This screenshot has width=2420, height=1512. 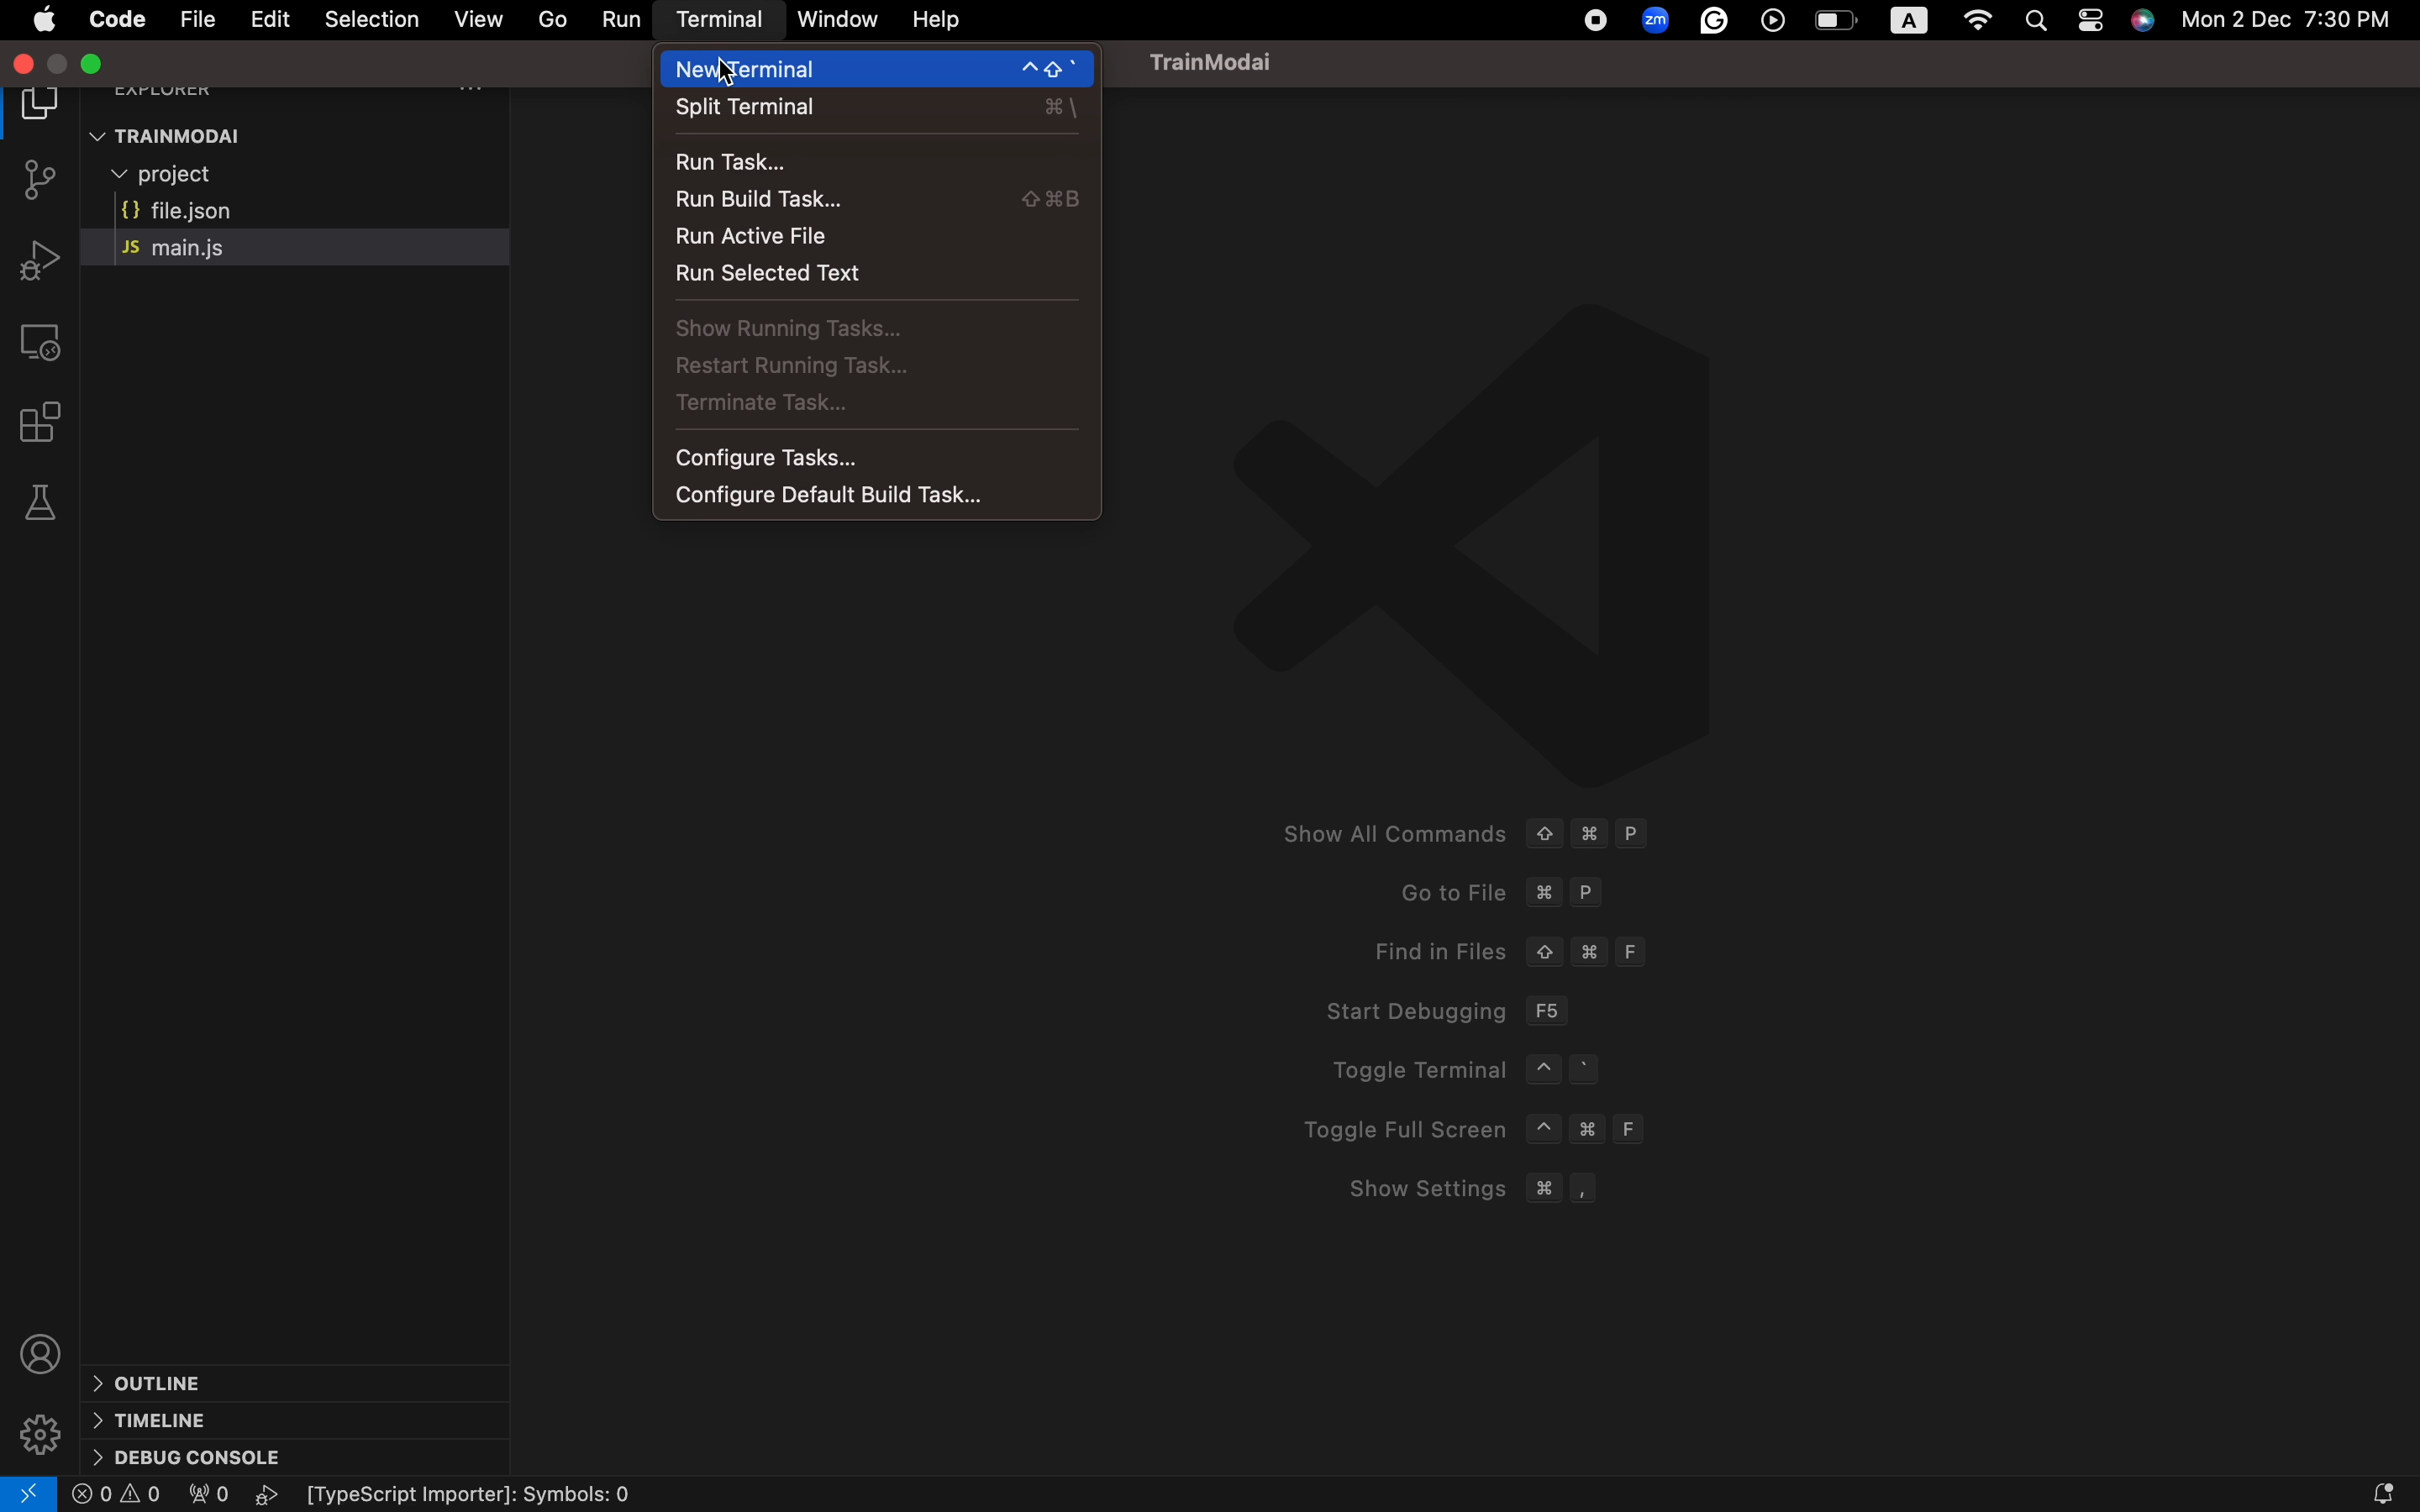 I want to click on timeline, so click(x=152, y=1419).